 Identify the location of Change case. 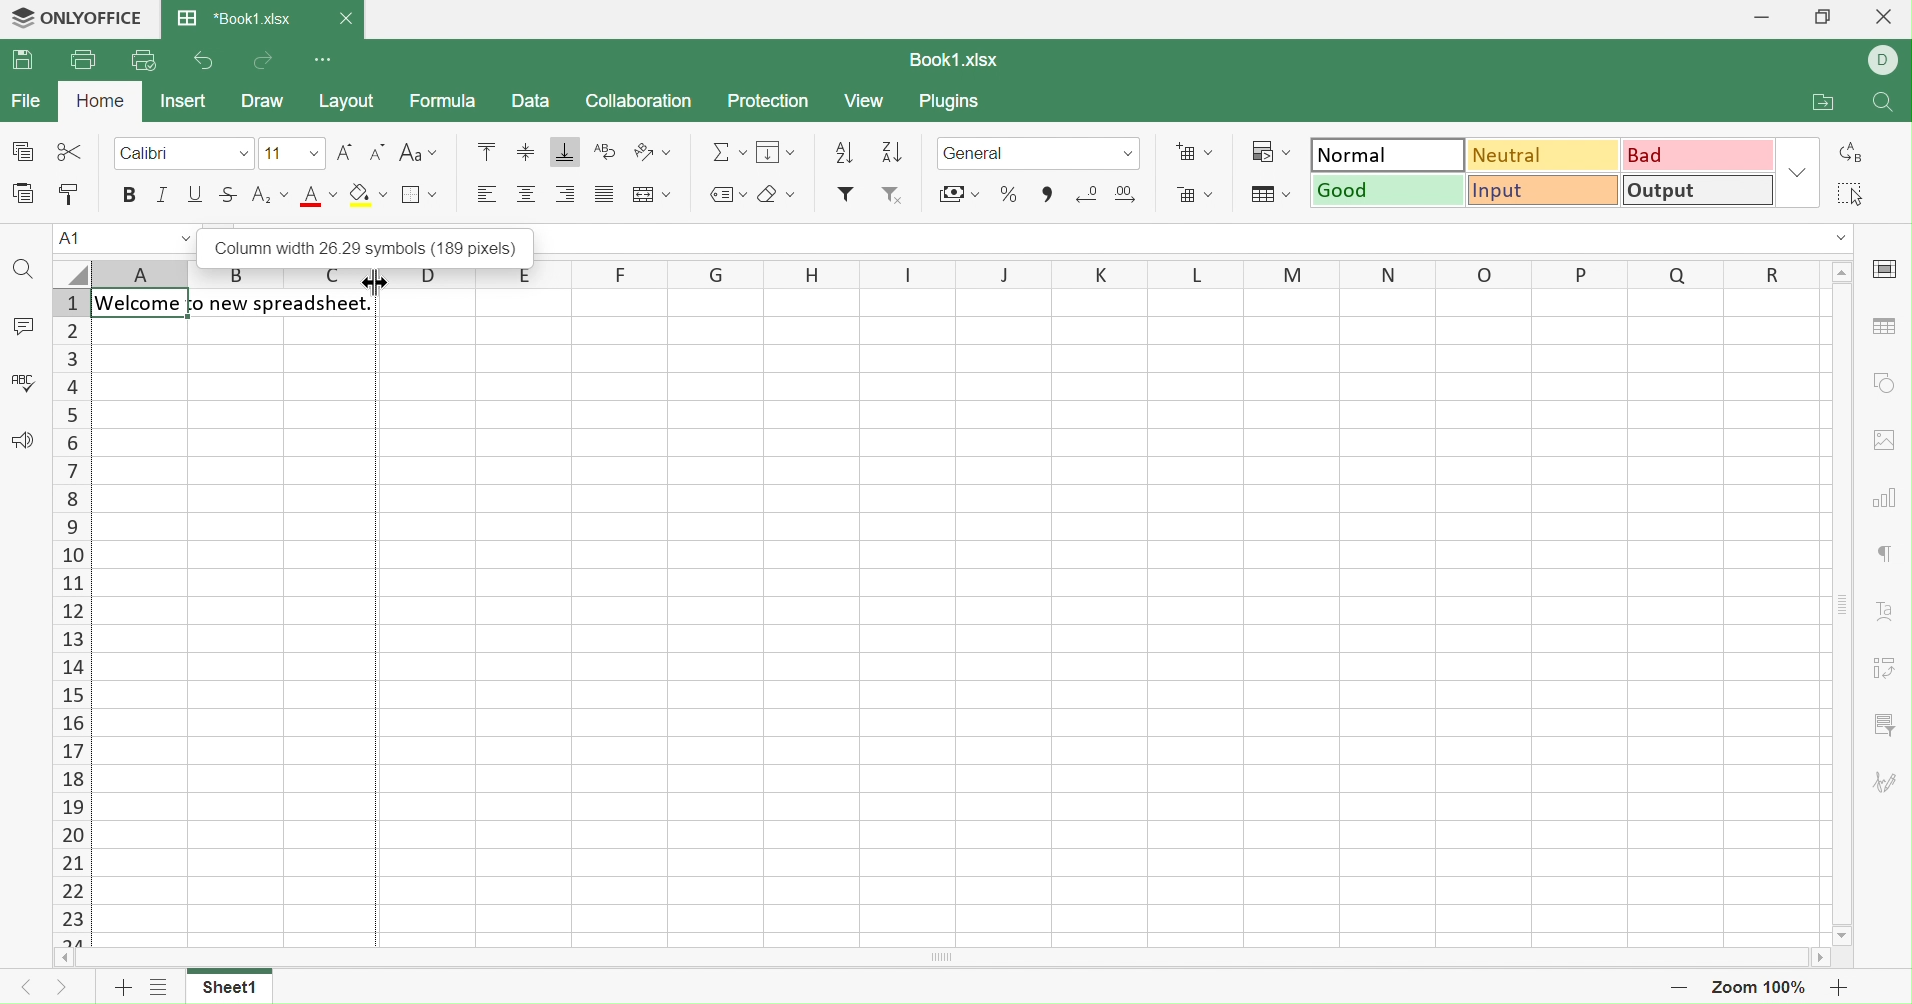
(420, 152).